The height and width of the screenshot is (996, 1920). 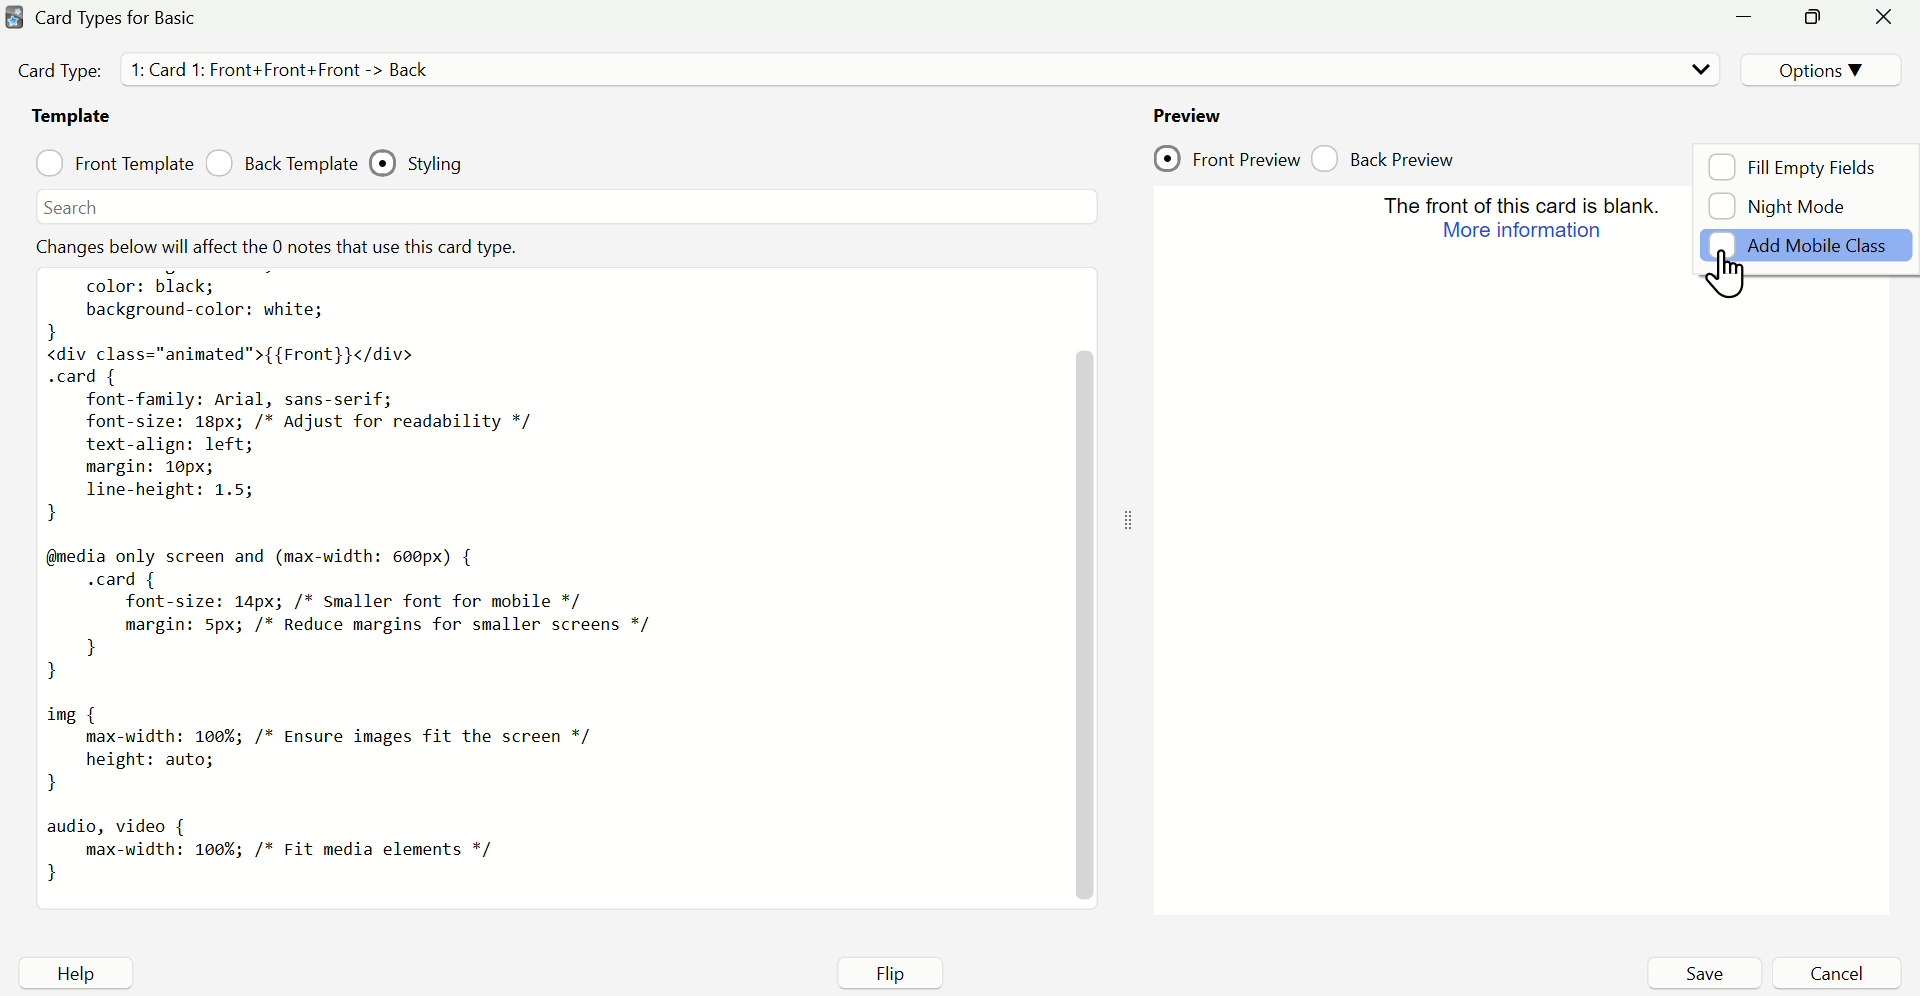 I want to click on minimize, so click(x=1813, y=19).